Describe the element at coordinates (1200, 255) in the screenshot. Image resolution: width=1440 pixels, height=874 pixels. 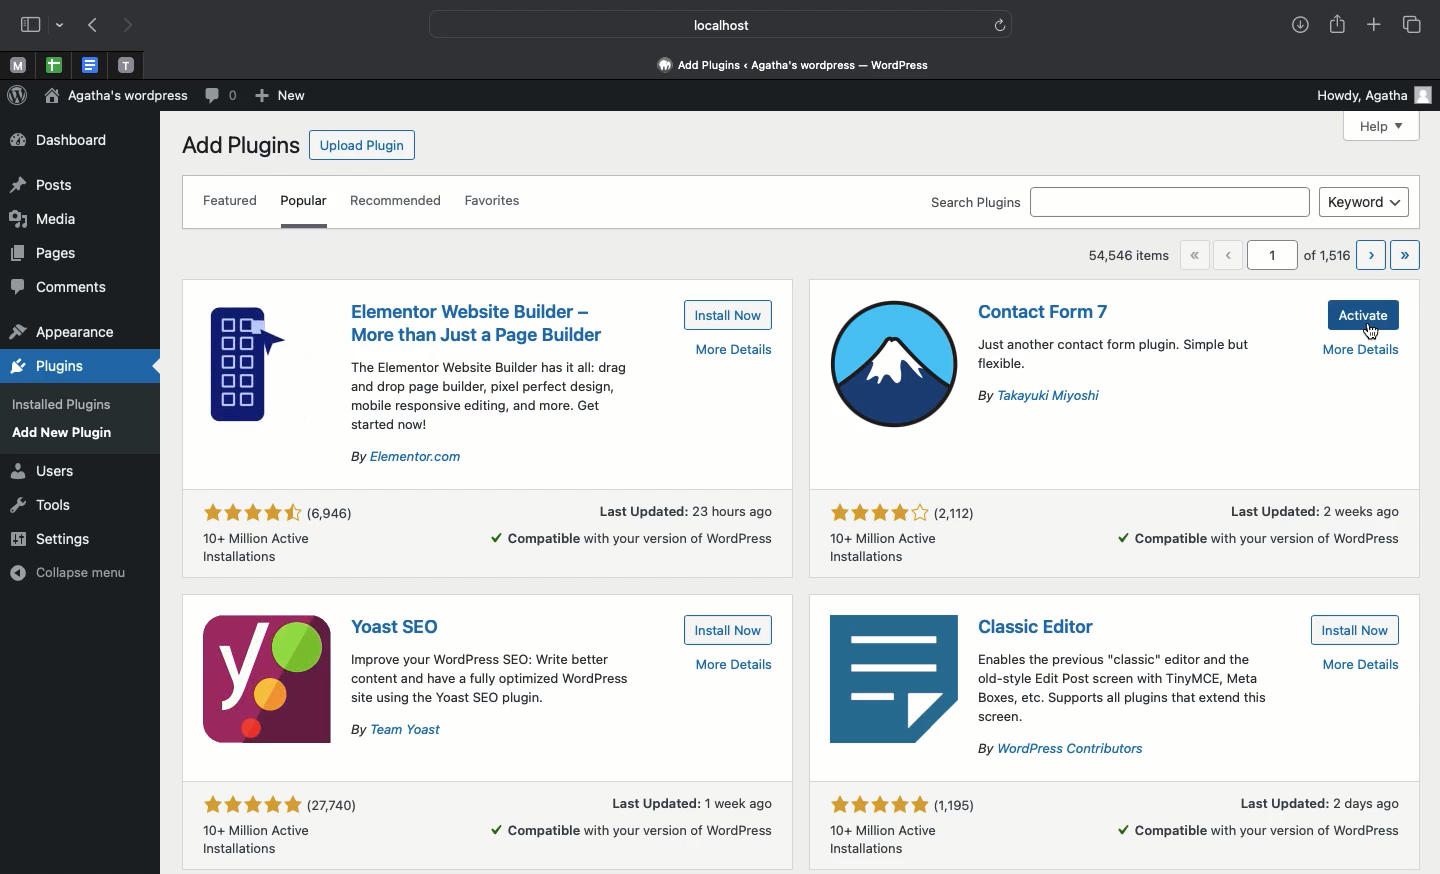
I see `First page` at that location.